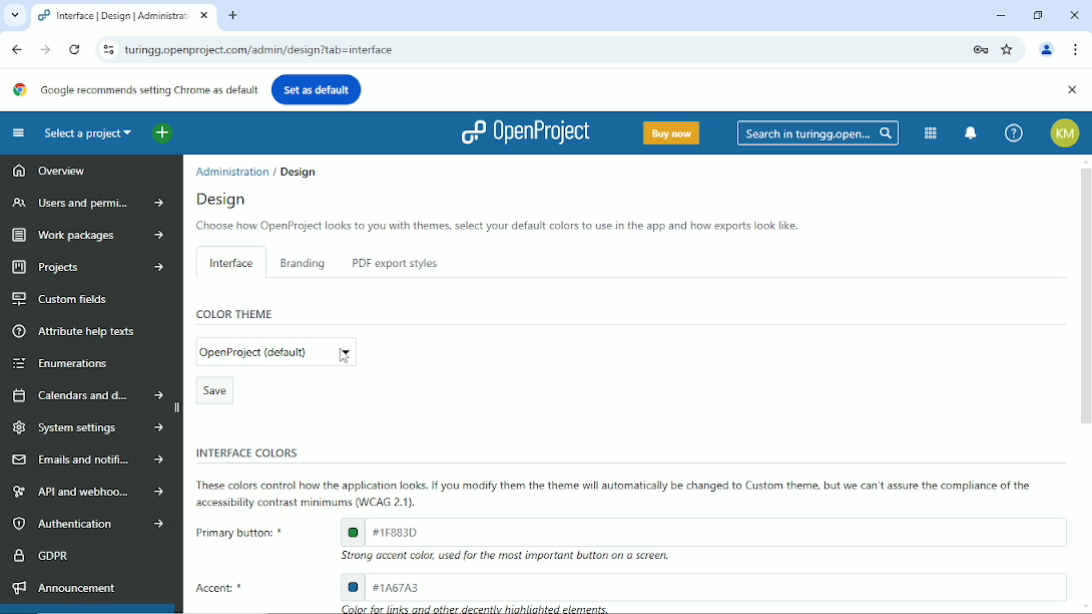 The width and height of the screenshot is (1092, 614). I want to click on Administration, so click(233, 170).